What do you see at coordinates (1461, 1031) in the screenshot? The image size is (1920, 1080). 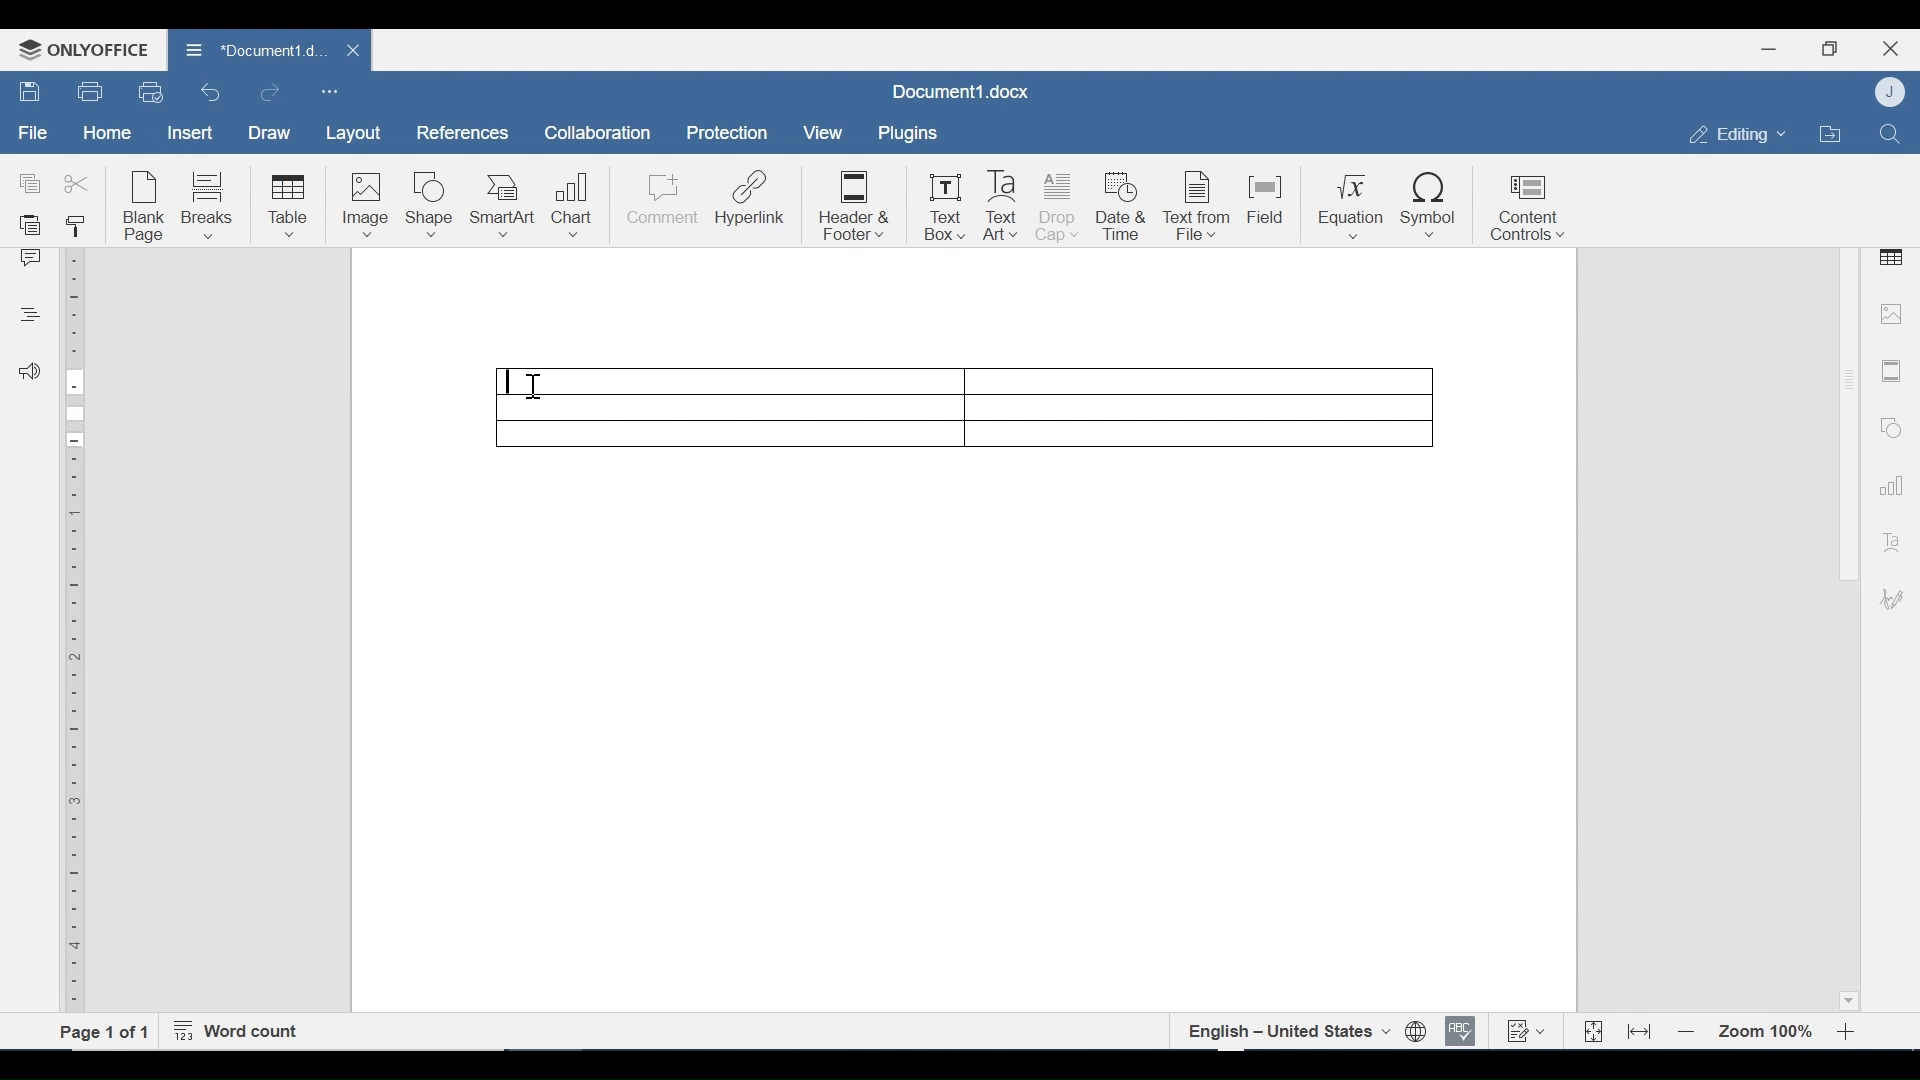 I see `Spell checking` at bounding box center [1461, 1031].